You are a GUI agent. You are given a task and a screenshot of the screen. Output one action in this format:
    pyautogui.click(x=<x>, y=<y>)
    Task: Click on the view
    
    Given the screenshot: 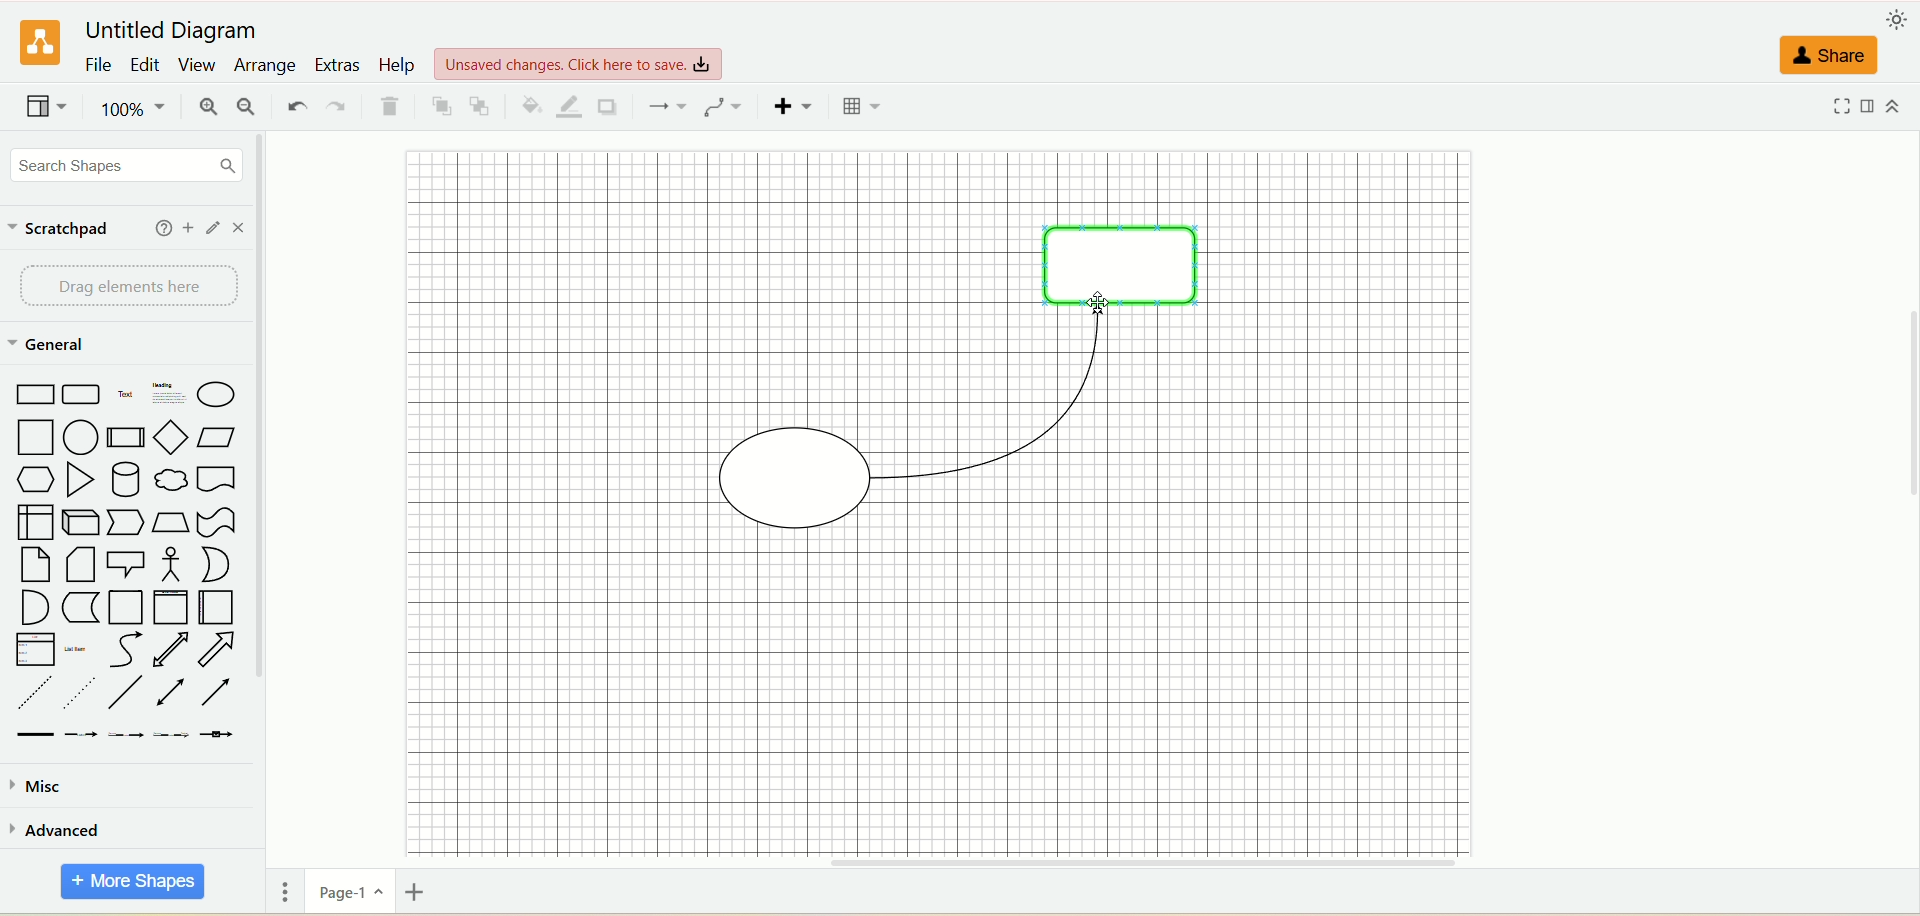 What is the action you would take?
    pyautogui.click(x=580, y=62)
    